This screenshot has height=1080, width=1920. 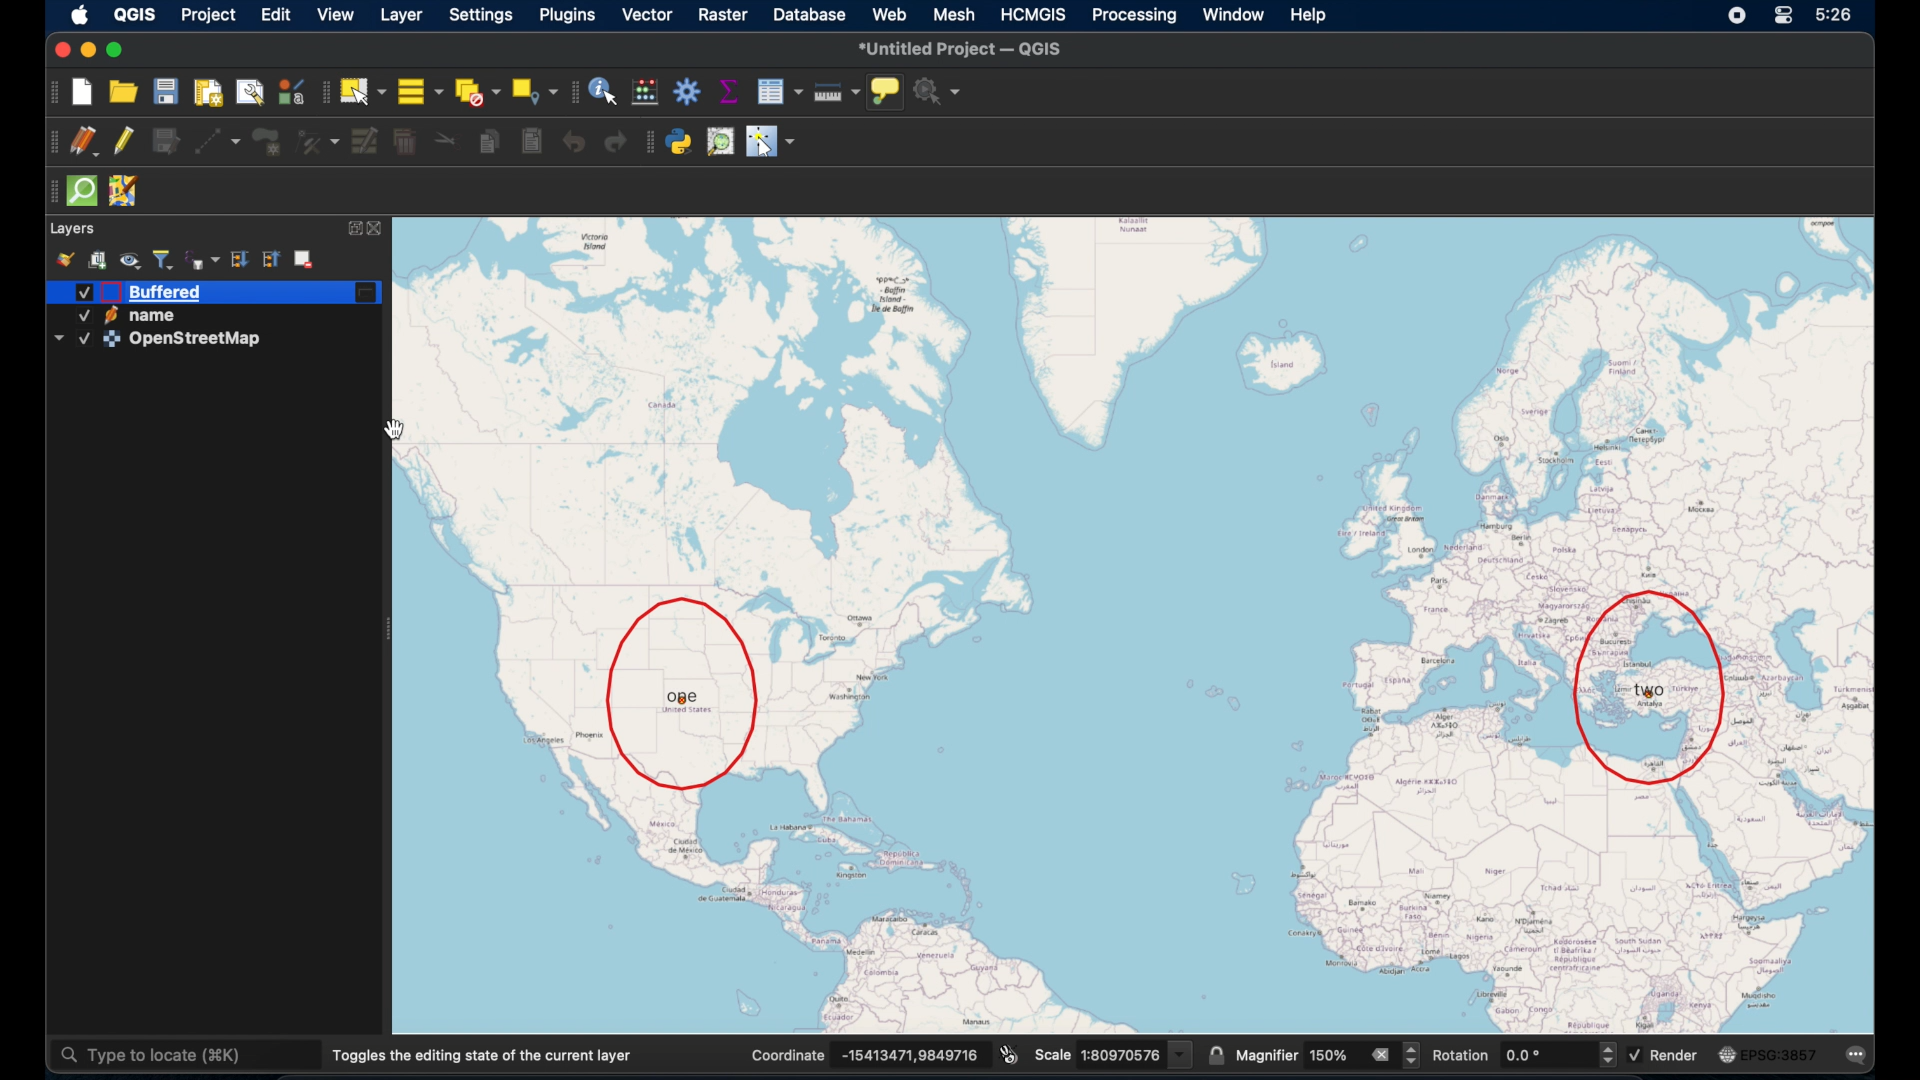 What do you see at coordinates (1326, 1055) in the screenshot?
I see `magnifier value` at bounding box center [1326, 1055].